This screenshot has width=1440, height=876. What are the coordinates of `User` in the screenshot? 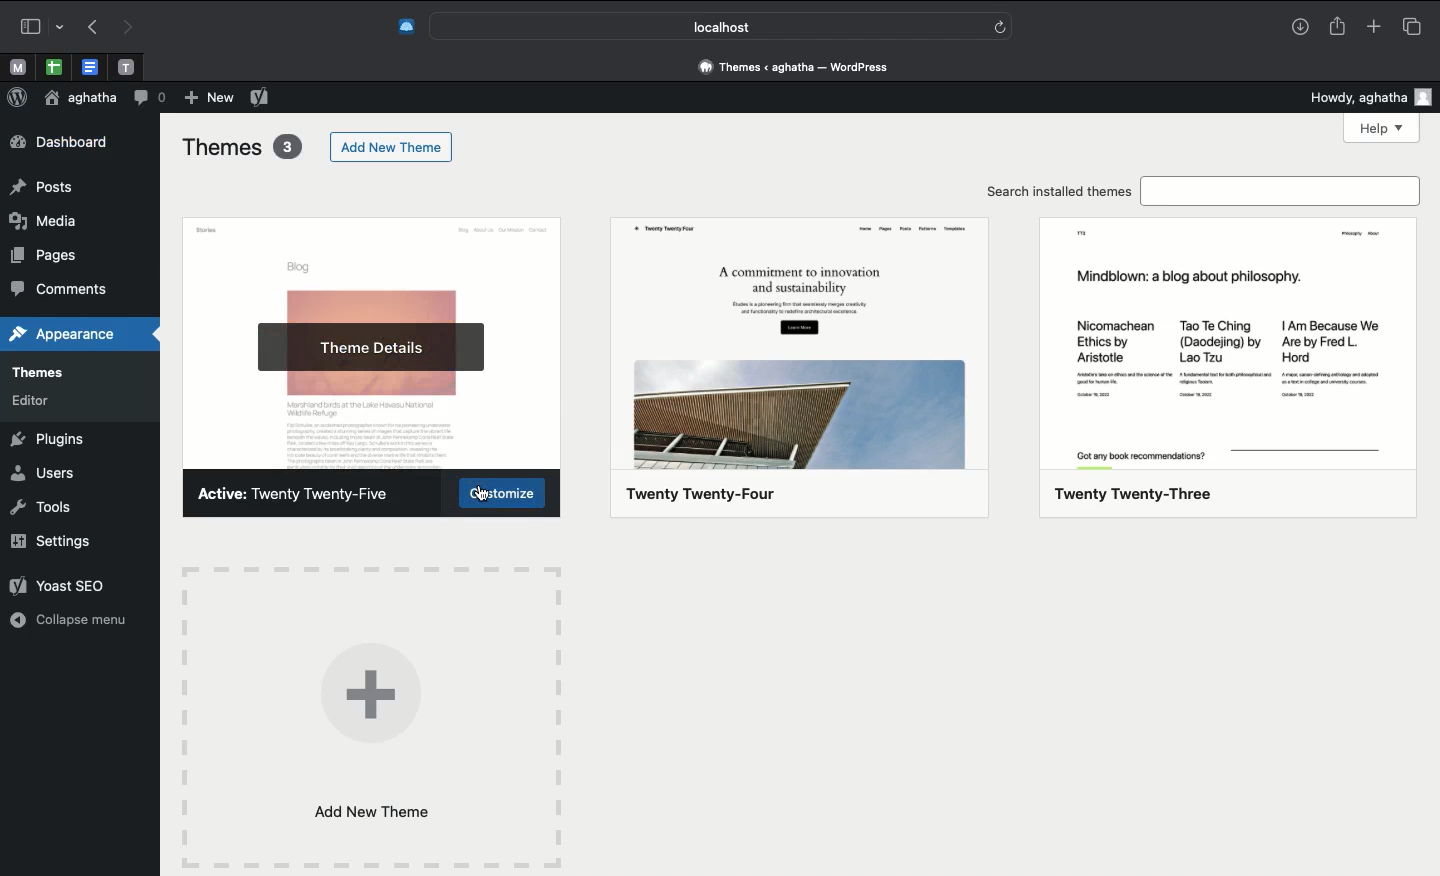 It's located at (80, 98).